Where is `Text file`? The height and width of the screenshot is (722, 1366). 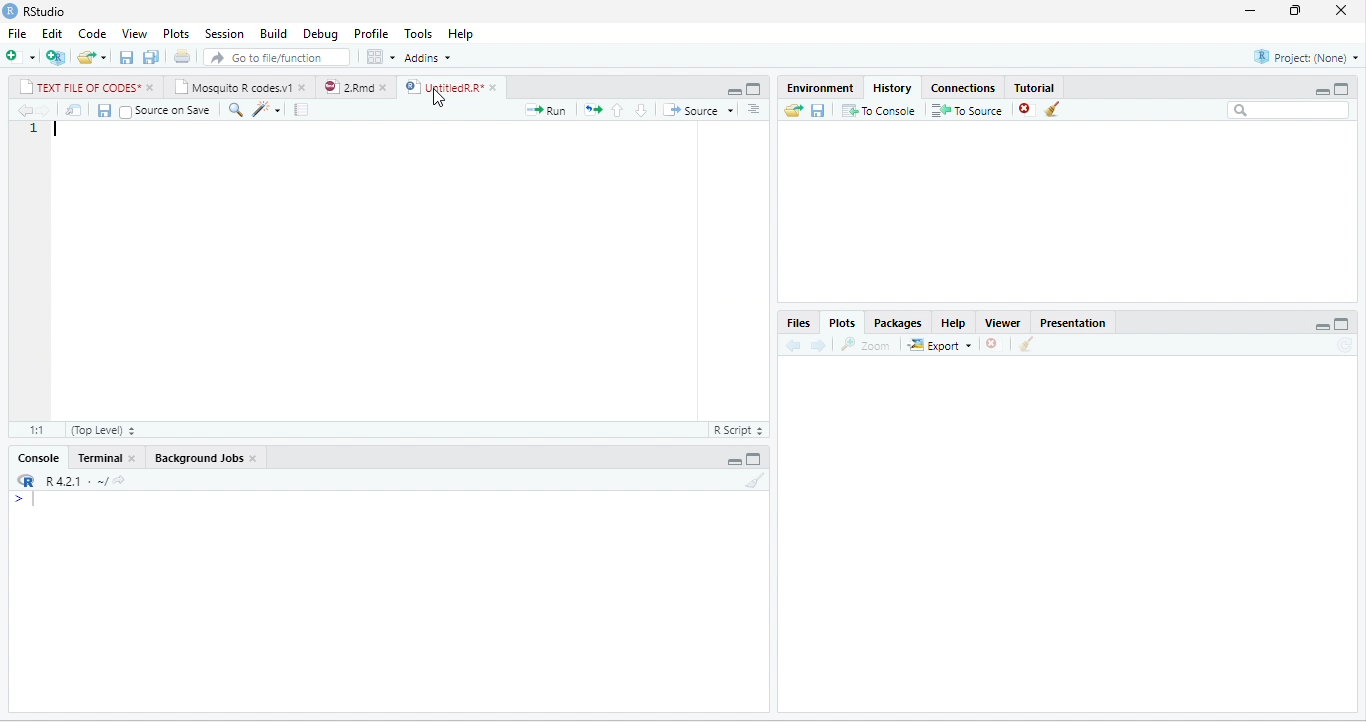 Text file is located at coordinates (737, 429).